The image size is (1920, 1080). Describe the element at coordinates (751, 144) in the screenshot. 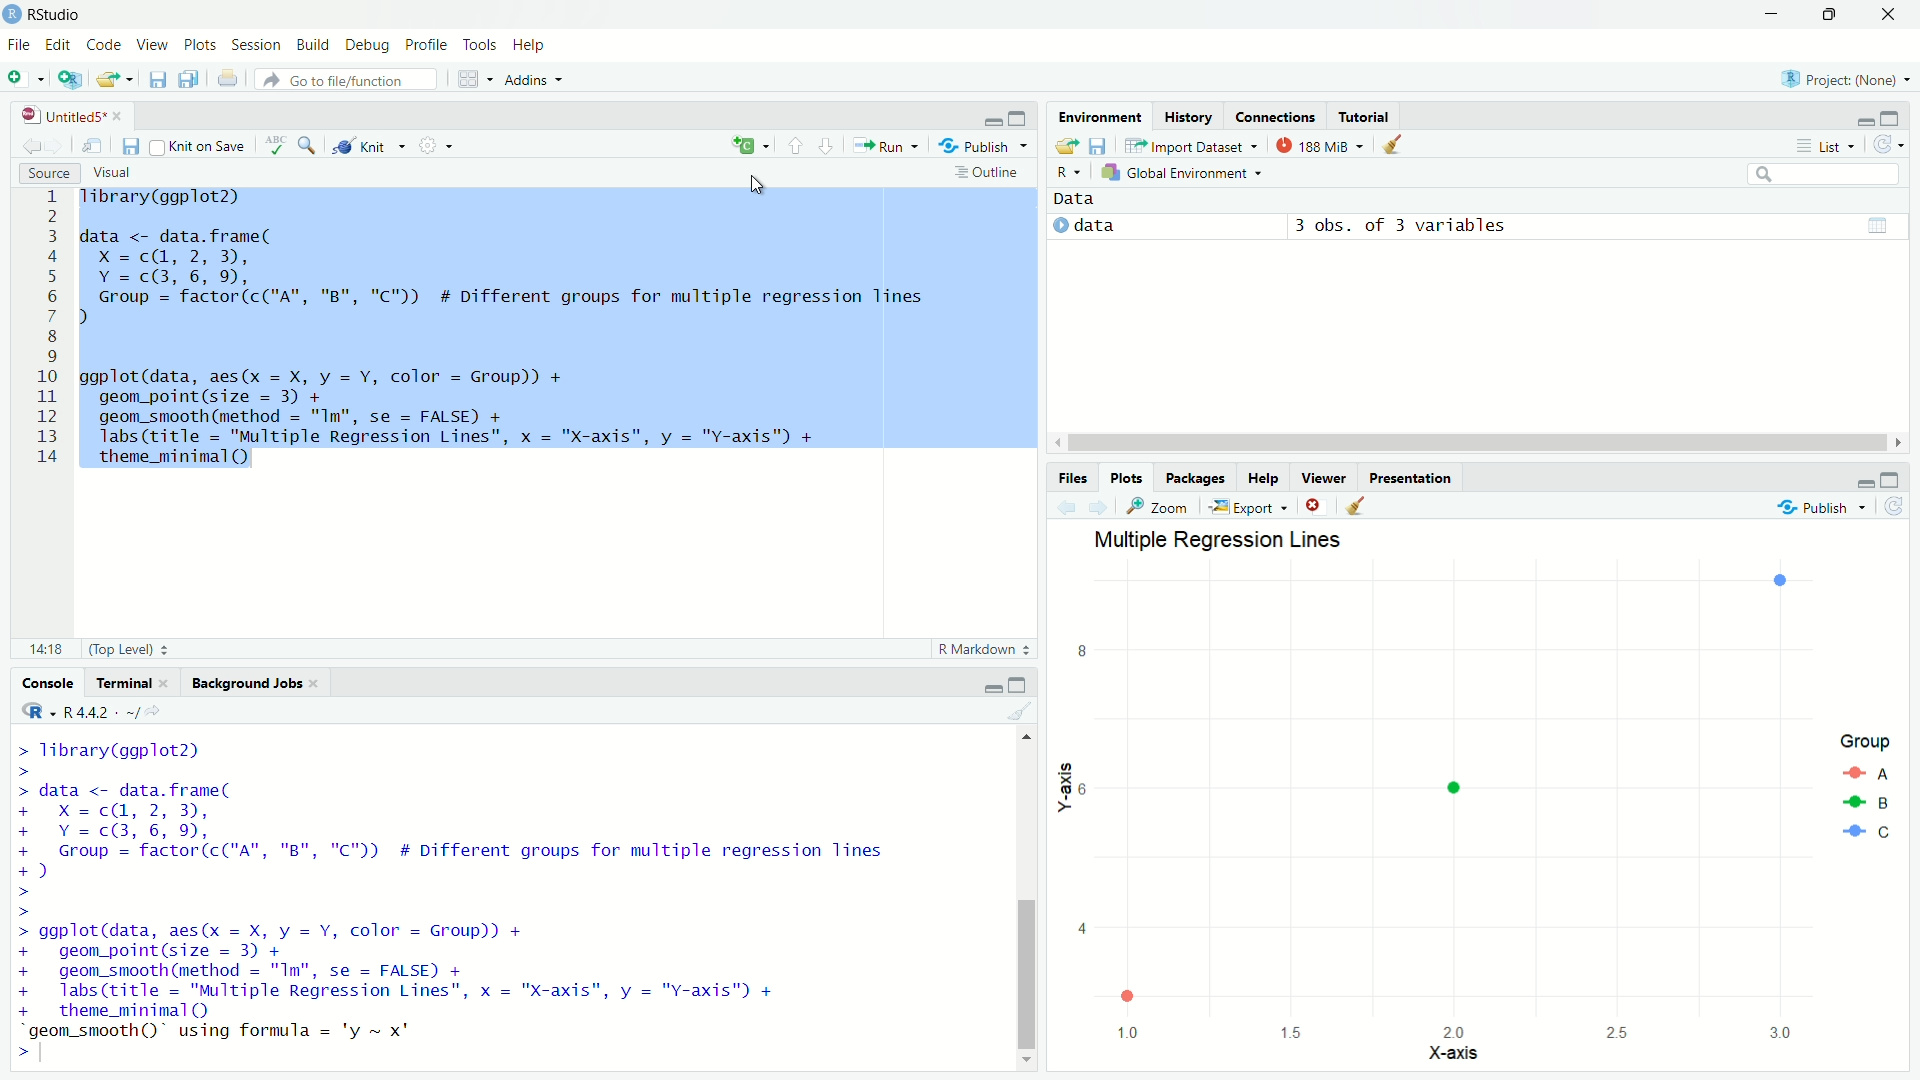

I see `add` at that location.